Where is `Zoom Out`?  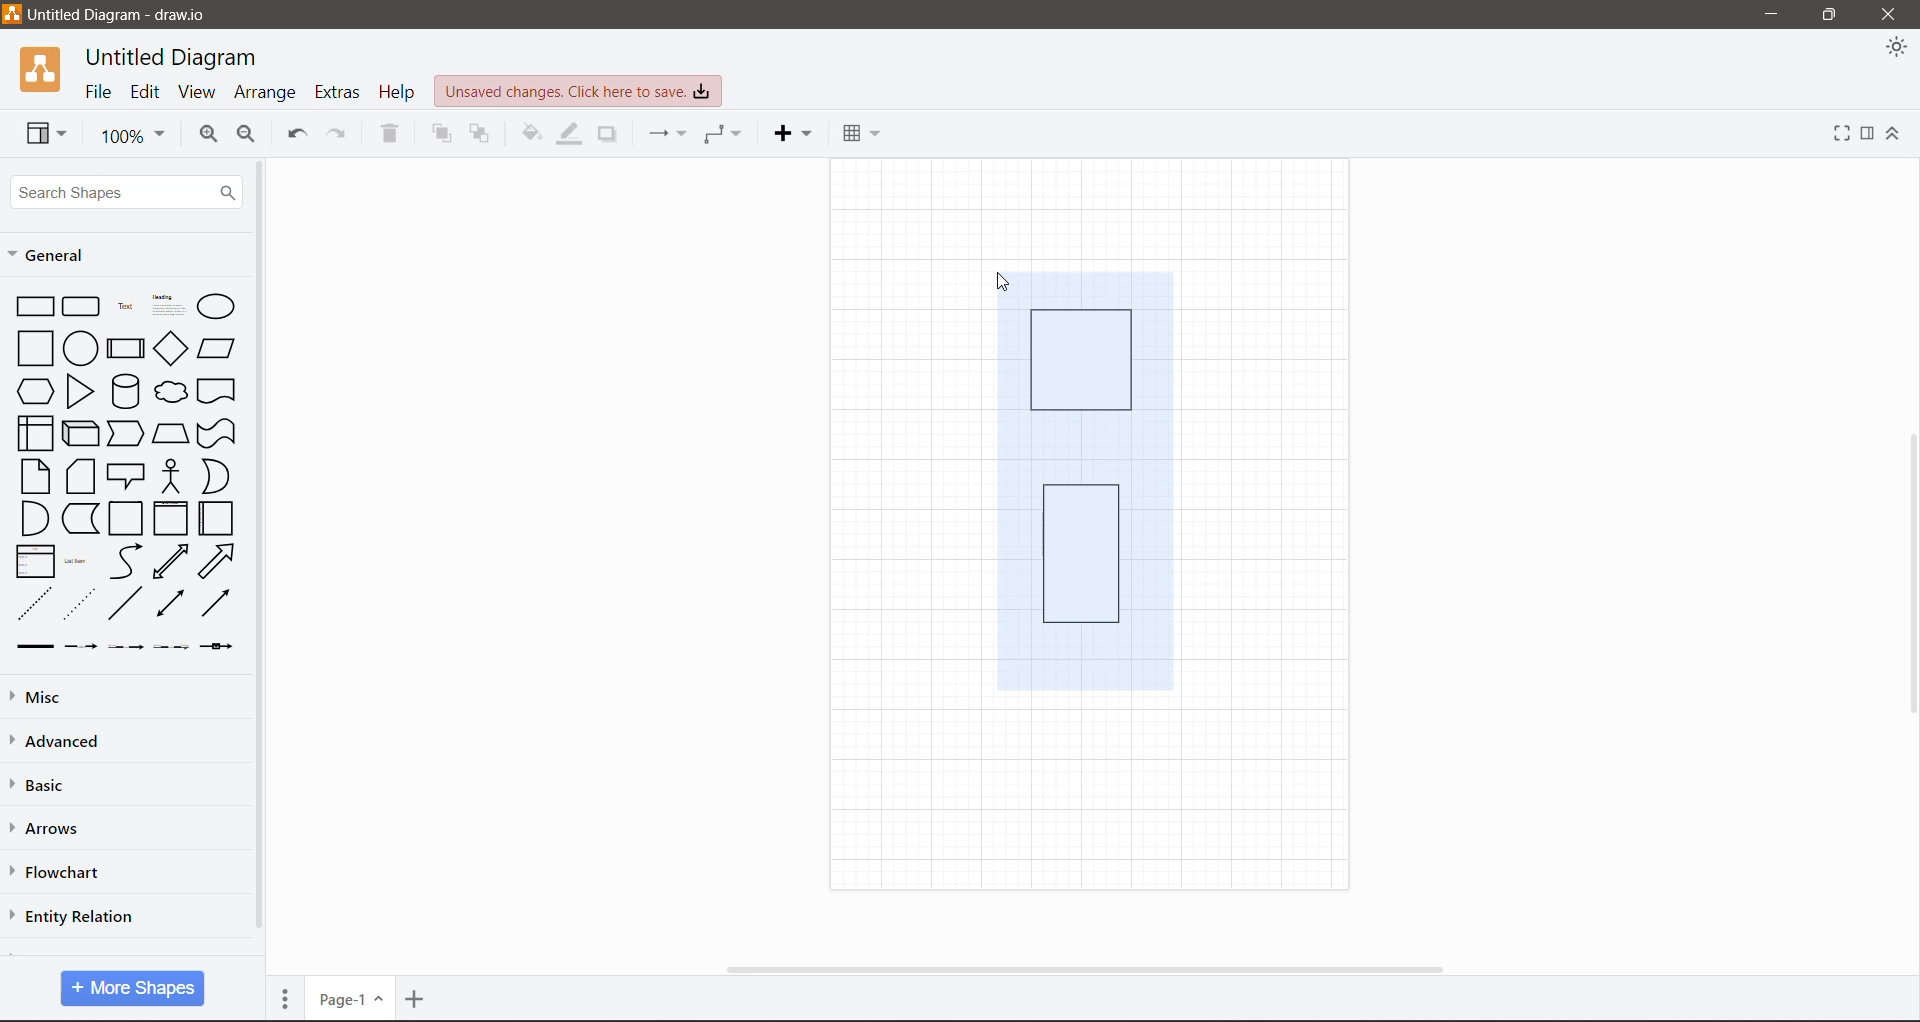
Zoom Out is located at coordinates (249, 136).